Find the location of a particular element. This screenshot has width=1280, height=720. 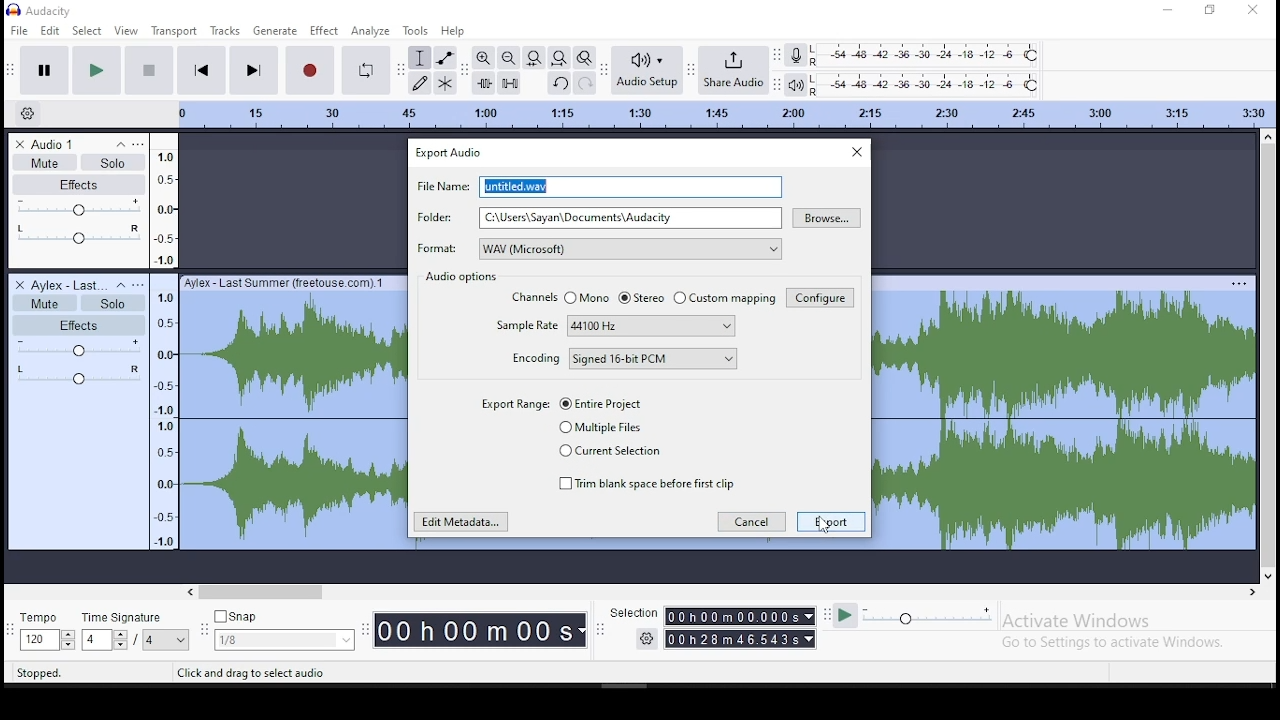

zoom out is located at coordinates (508, 58).